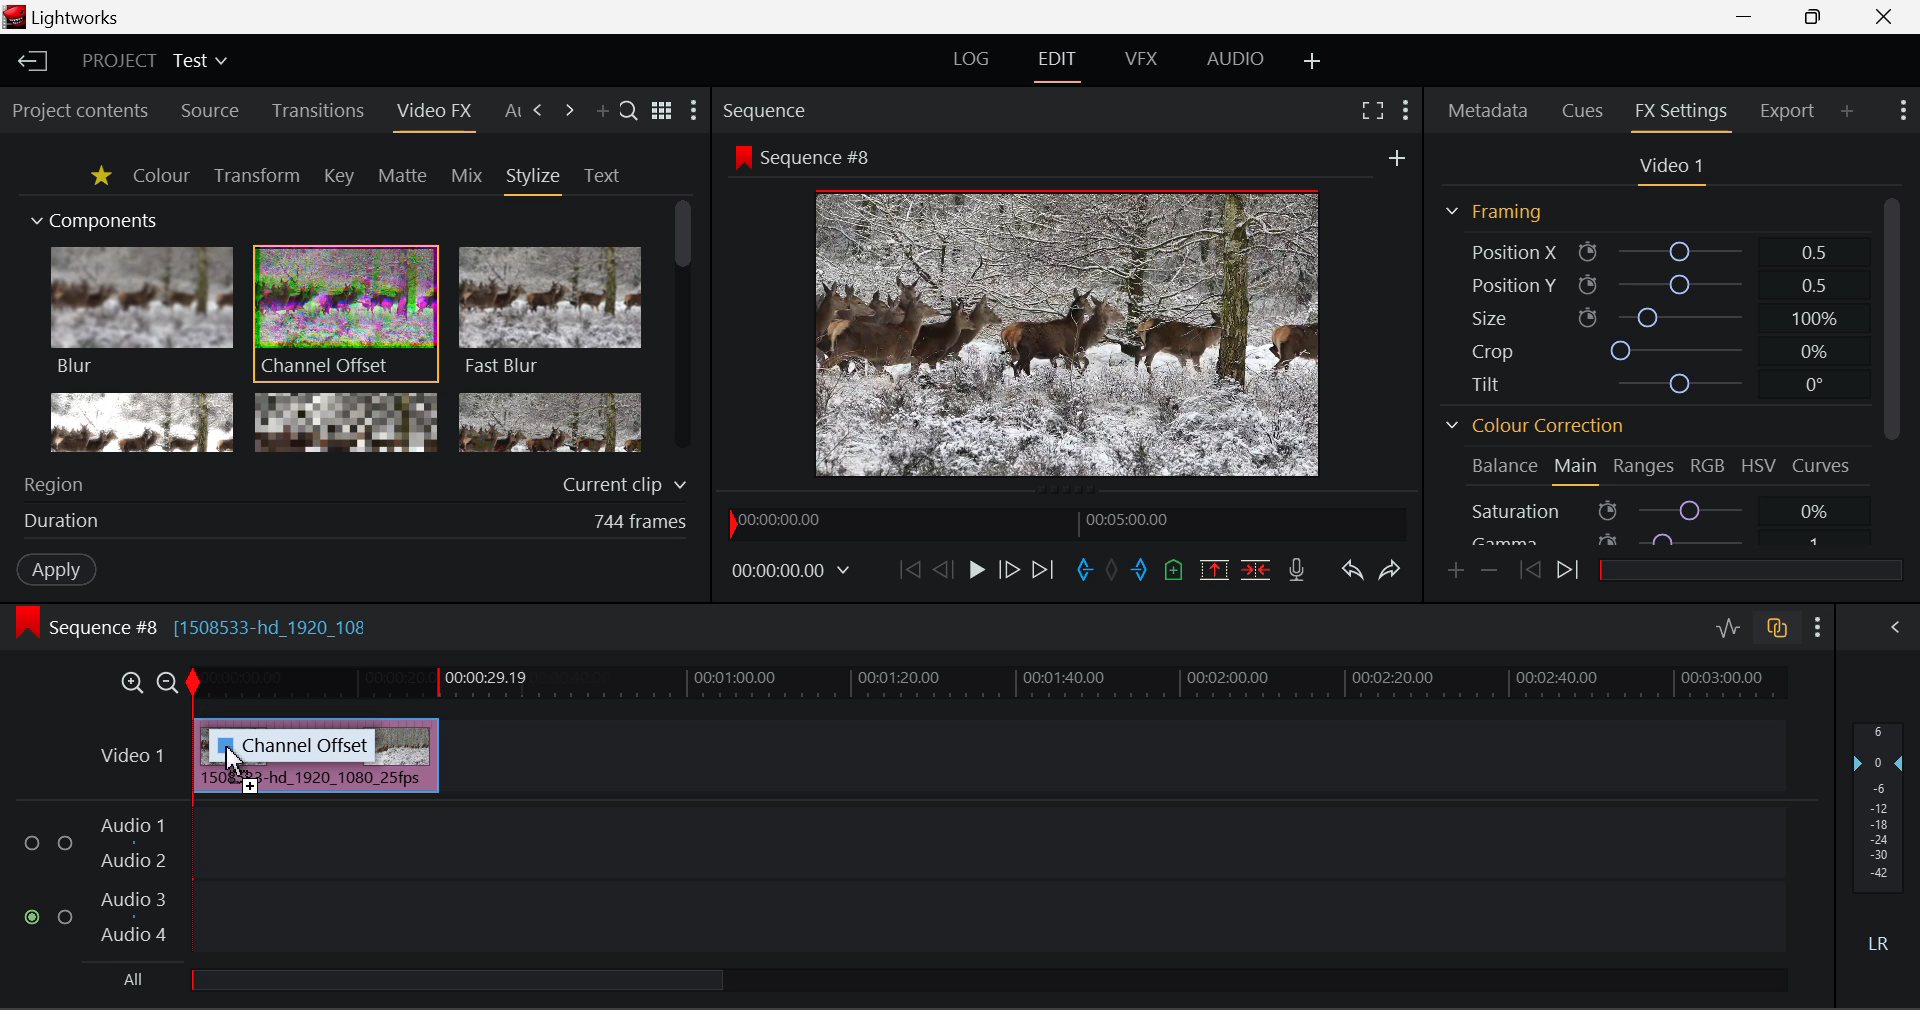  I want to click on Scroll Bar, so click(680, 325).